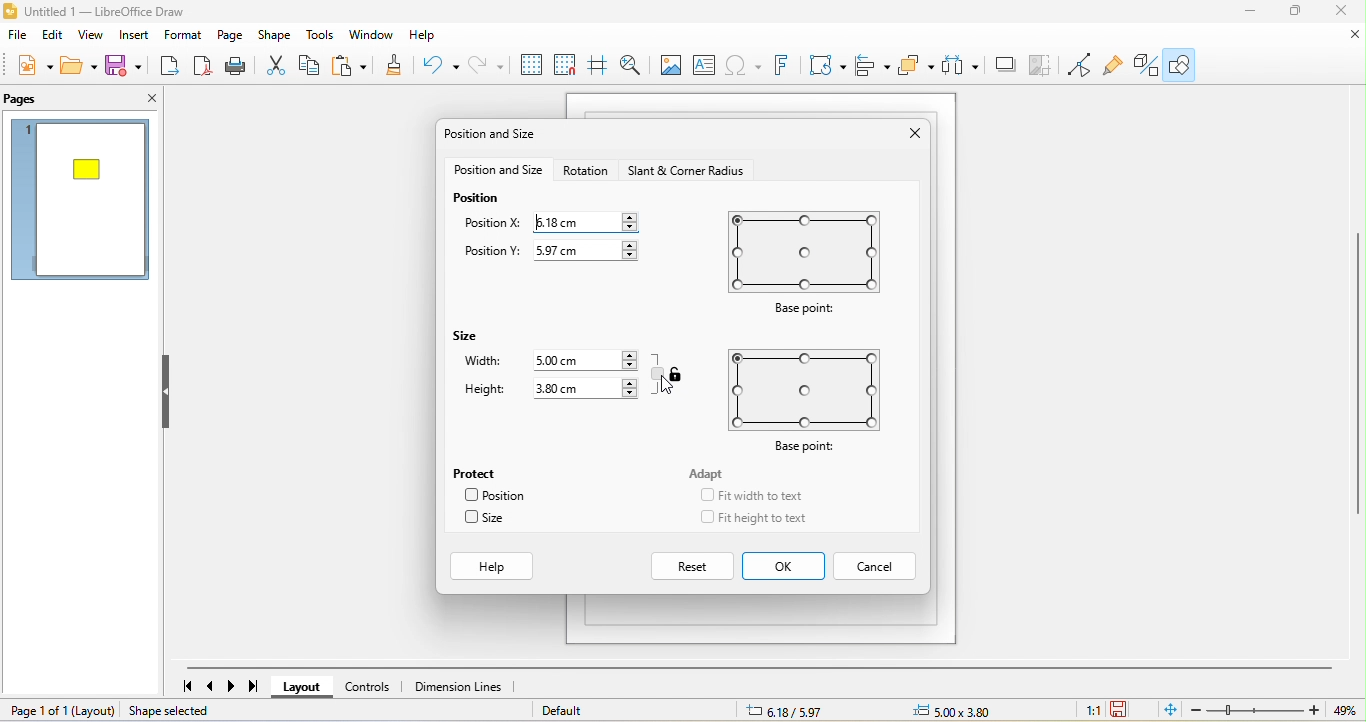  I want to click on zoom, so click(1278, 710).